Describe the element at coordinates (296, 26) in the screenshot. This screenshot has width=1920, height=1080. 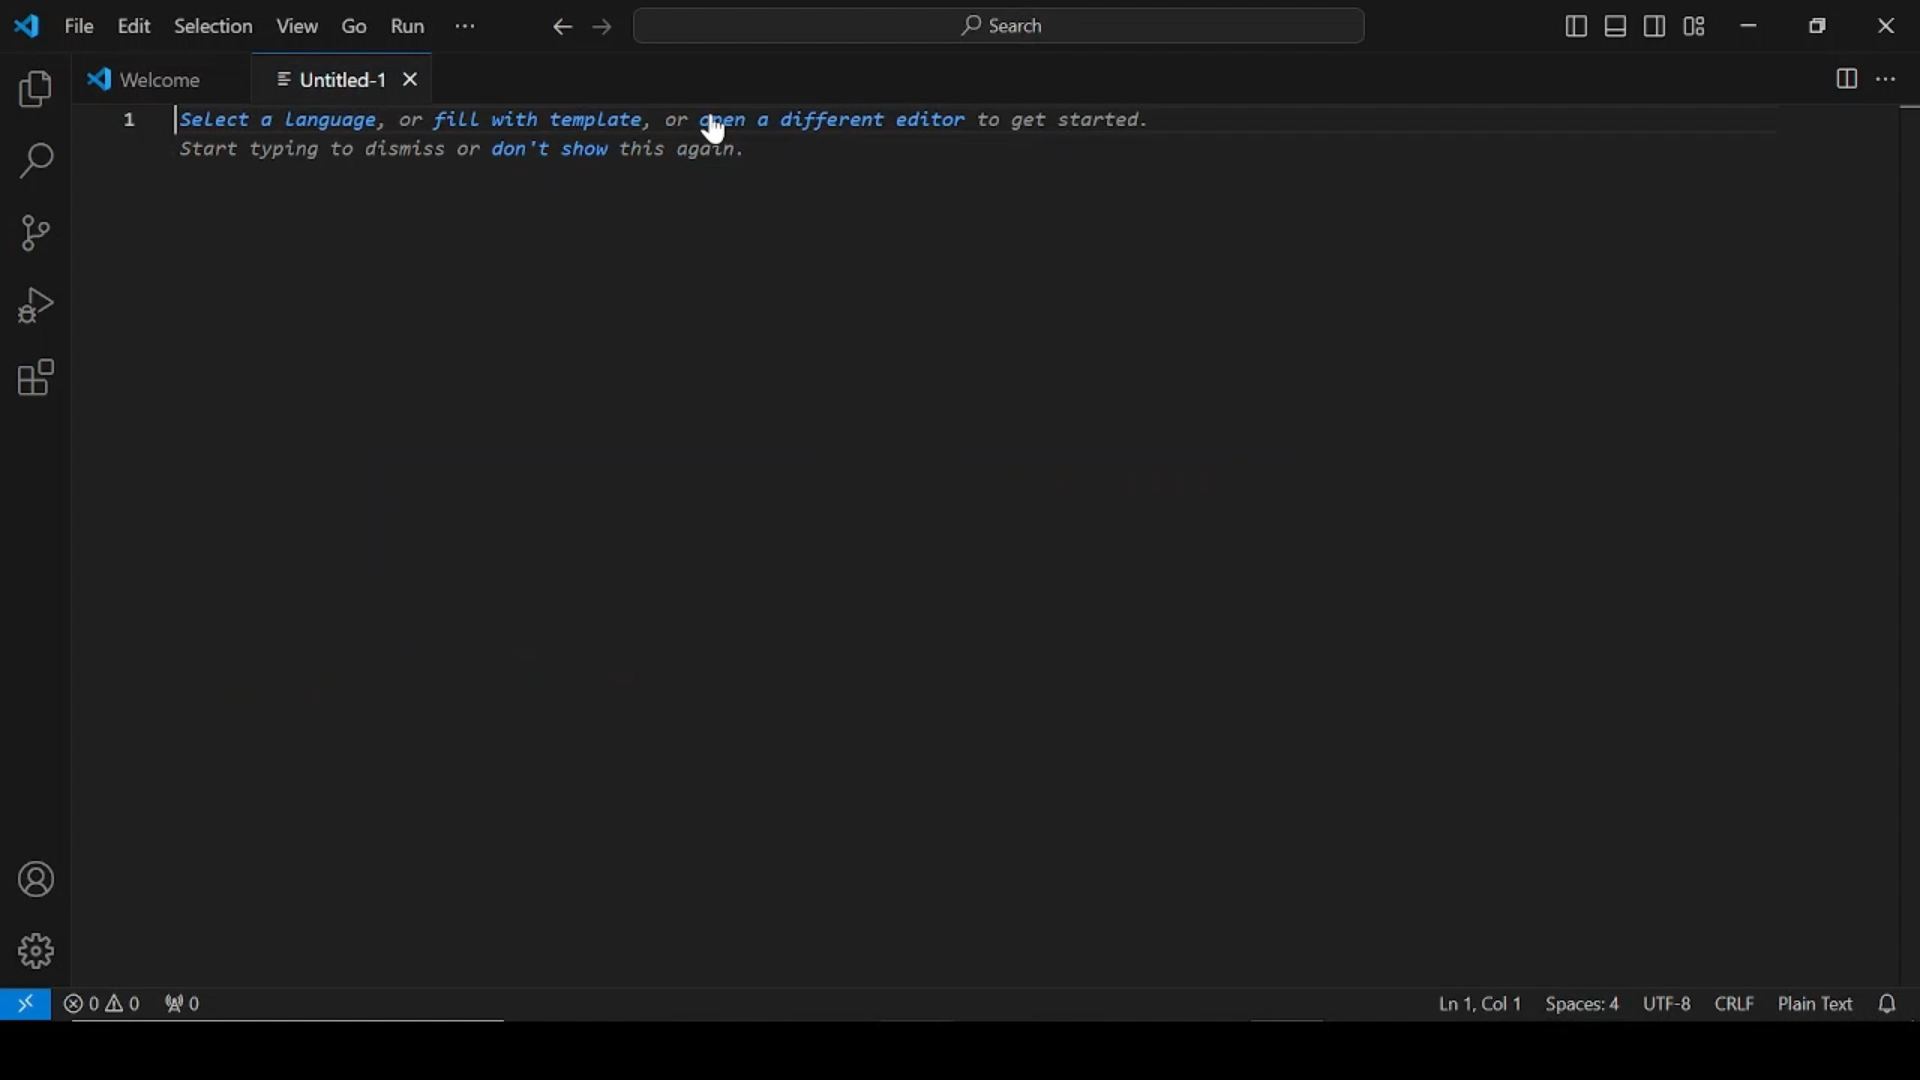
I see `view` at that location.